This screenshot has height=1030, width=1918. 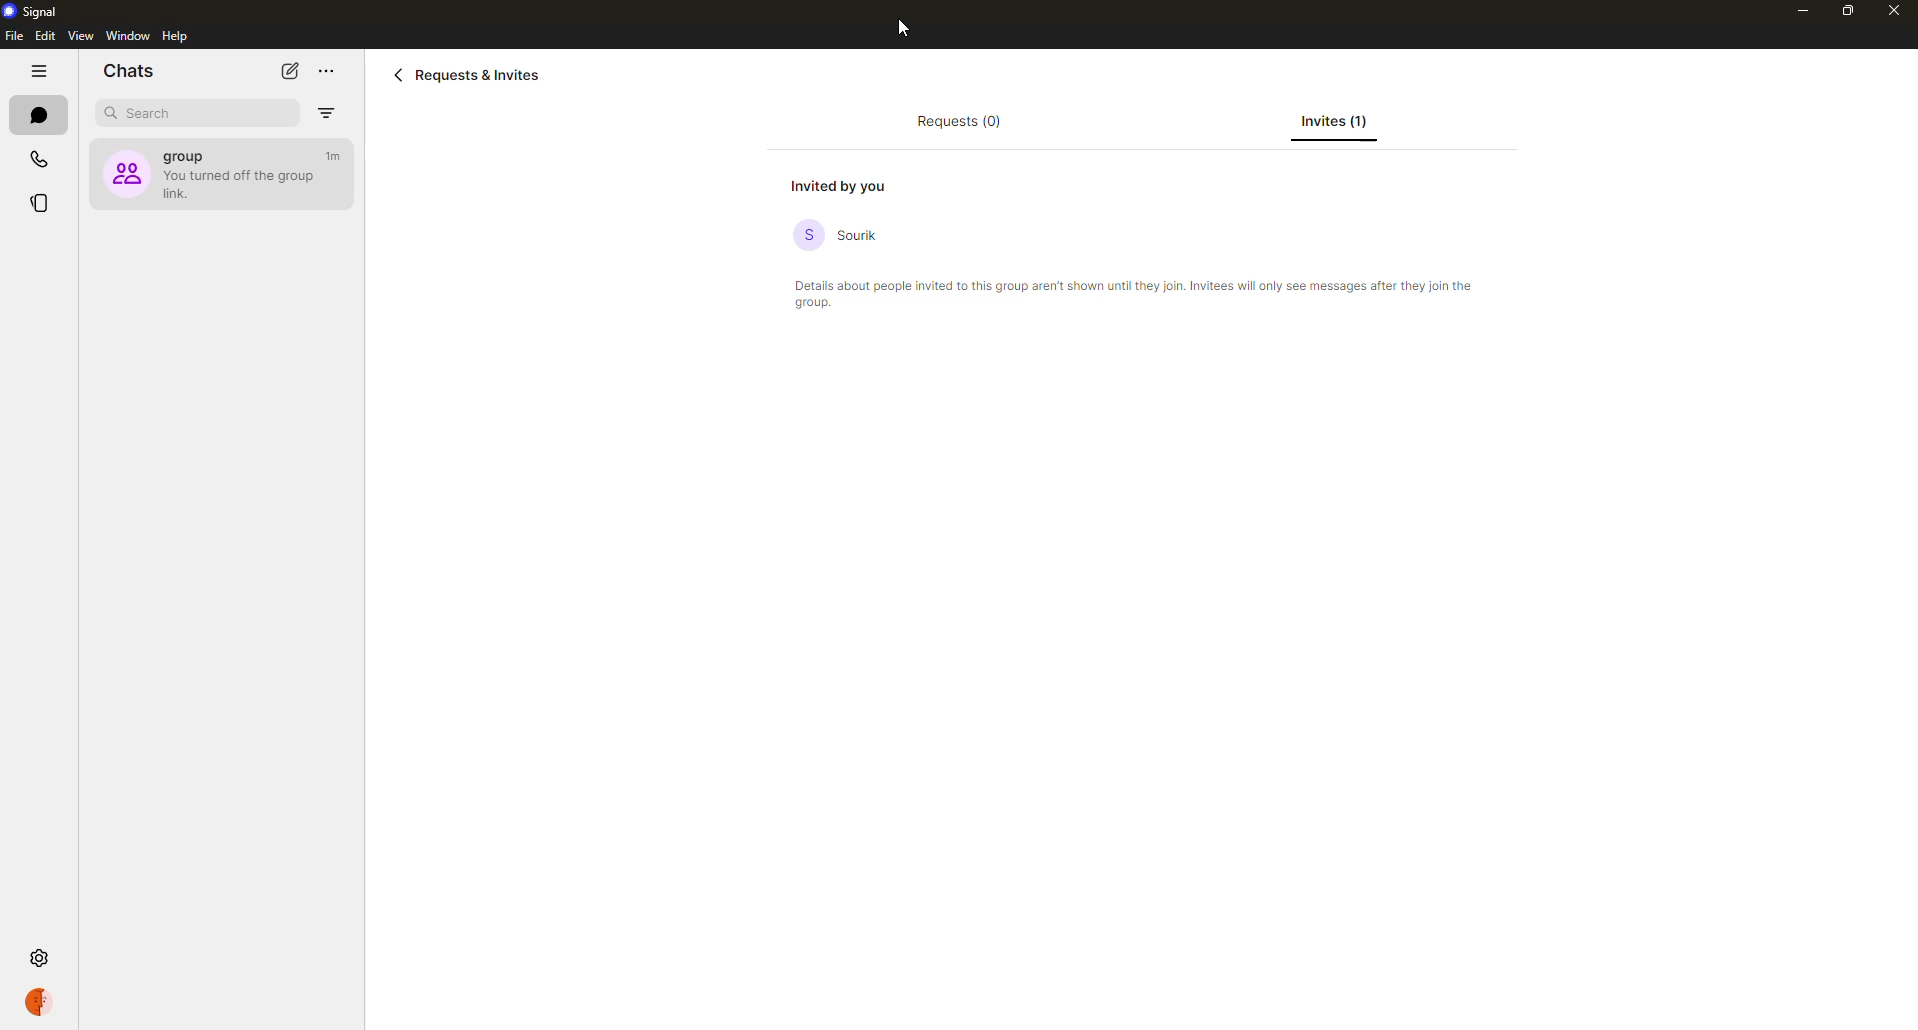 What do you see at coordinates (1897, 12) in the screenshot?
I see `close` at bounding box center [1897, 12].